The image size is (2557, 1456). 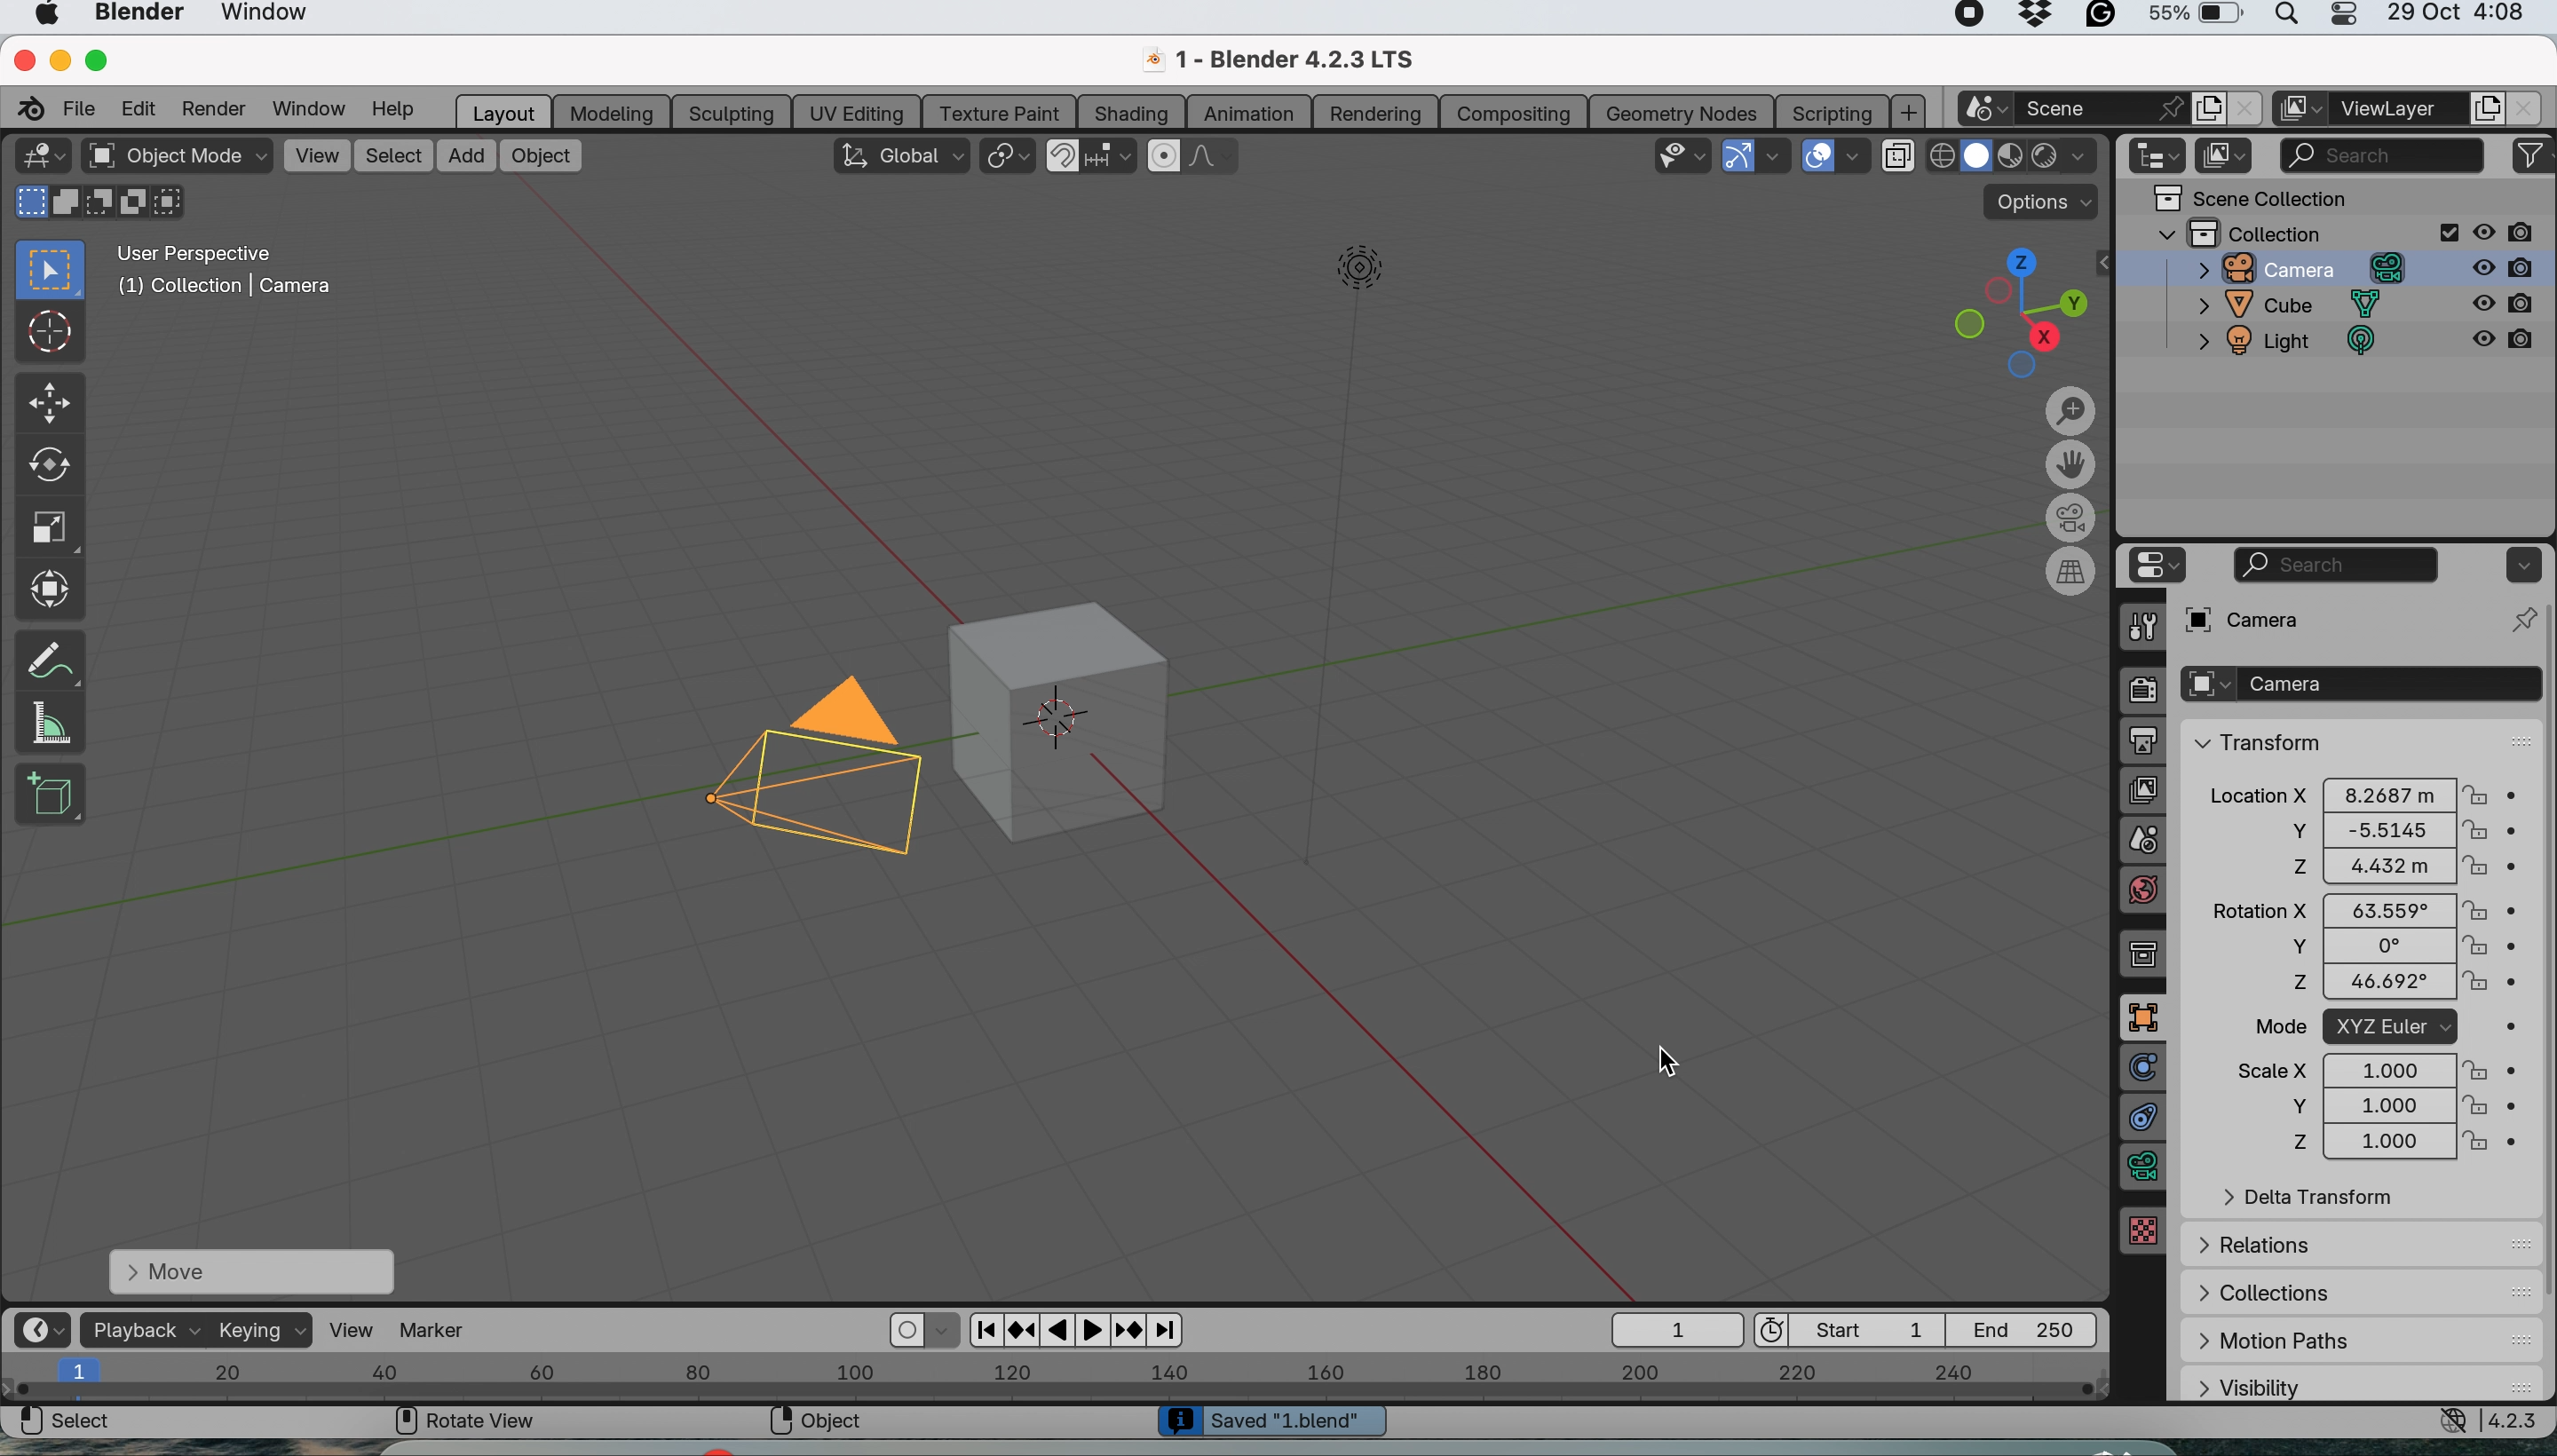 I want to click on scale, so click(x=46, y=524).